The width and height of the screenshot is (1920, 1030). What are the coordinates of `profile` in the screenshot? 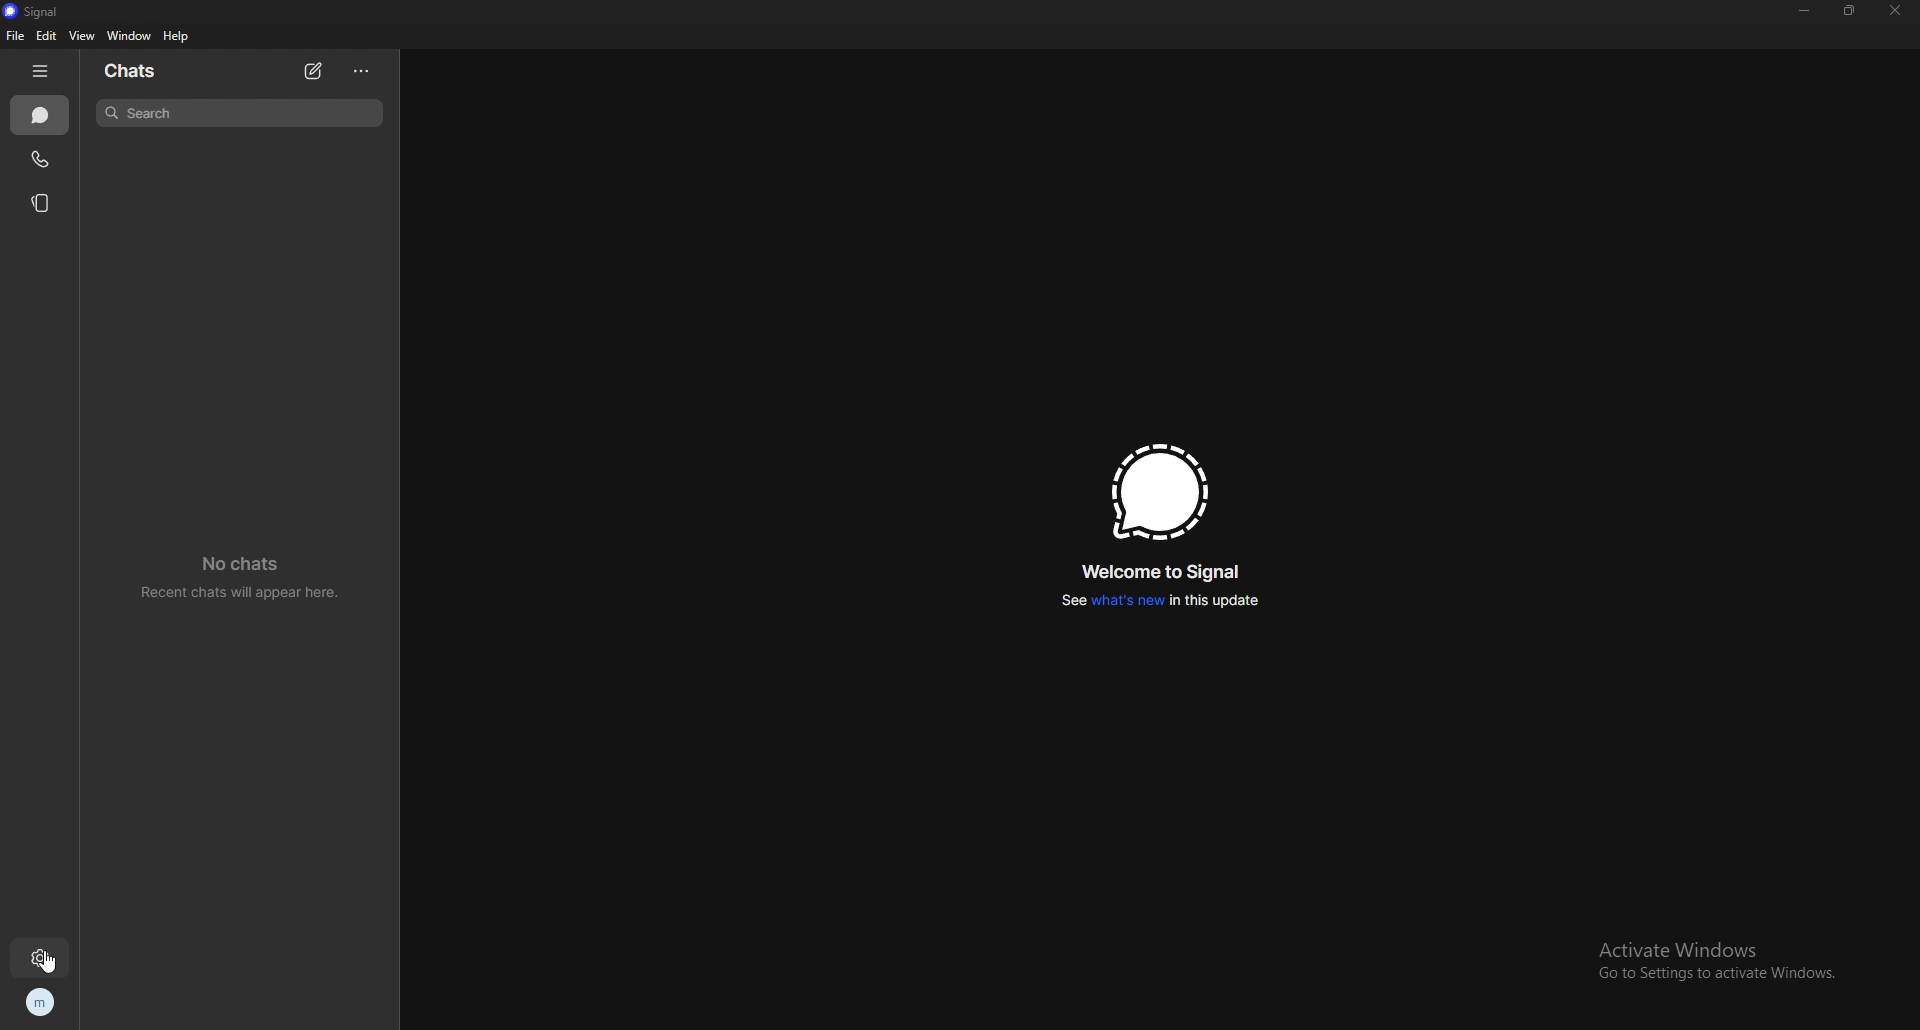 It's located at (38, 1004).